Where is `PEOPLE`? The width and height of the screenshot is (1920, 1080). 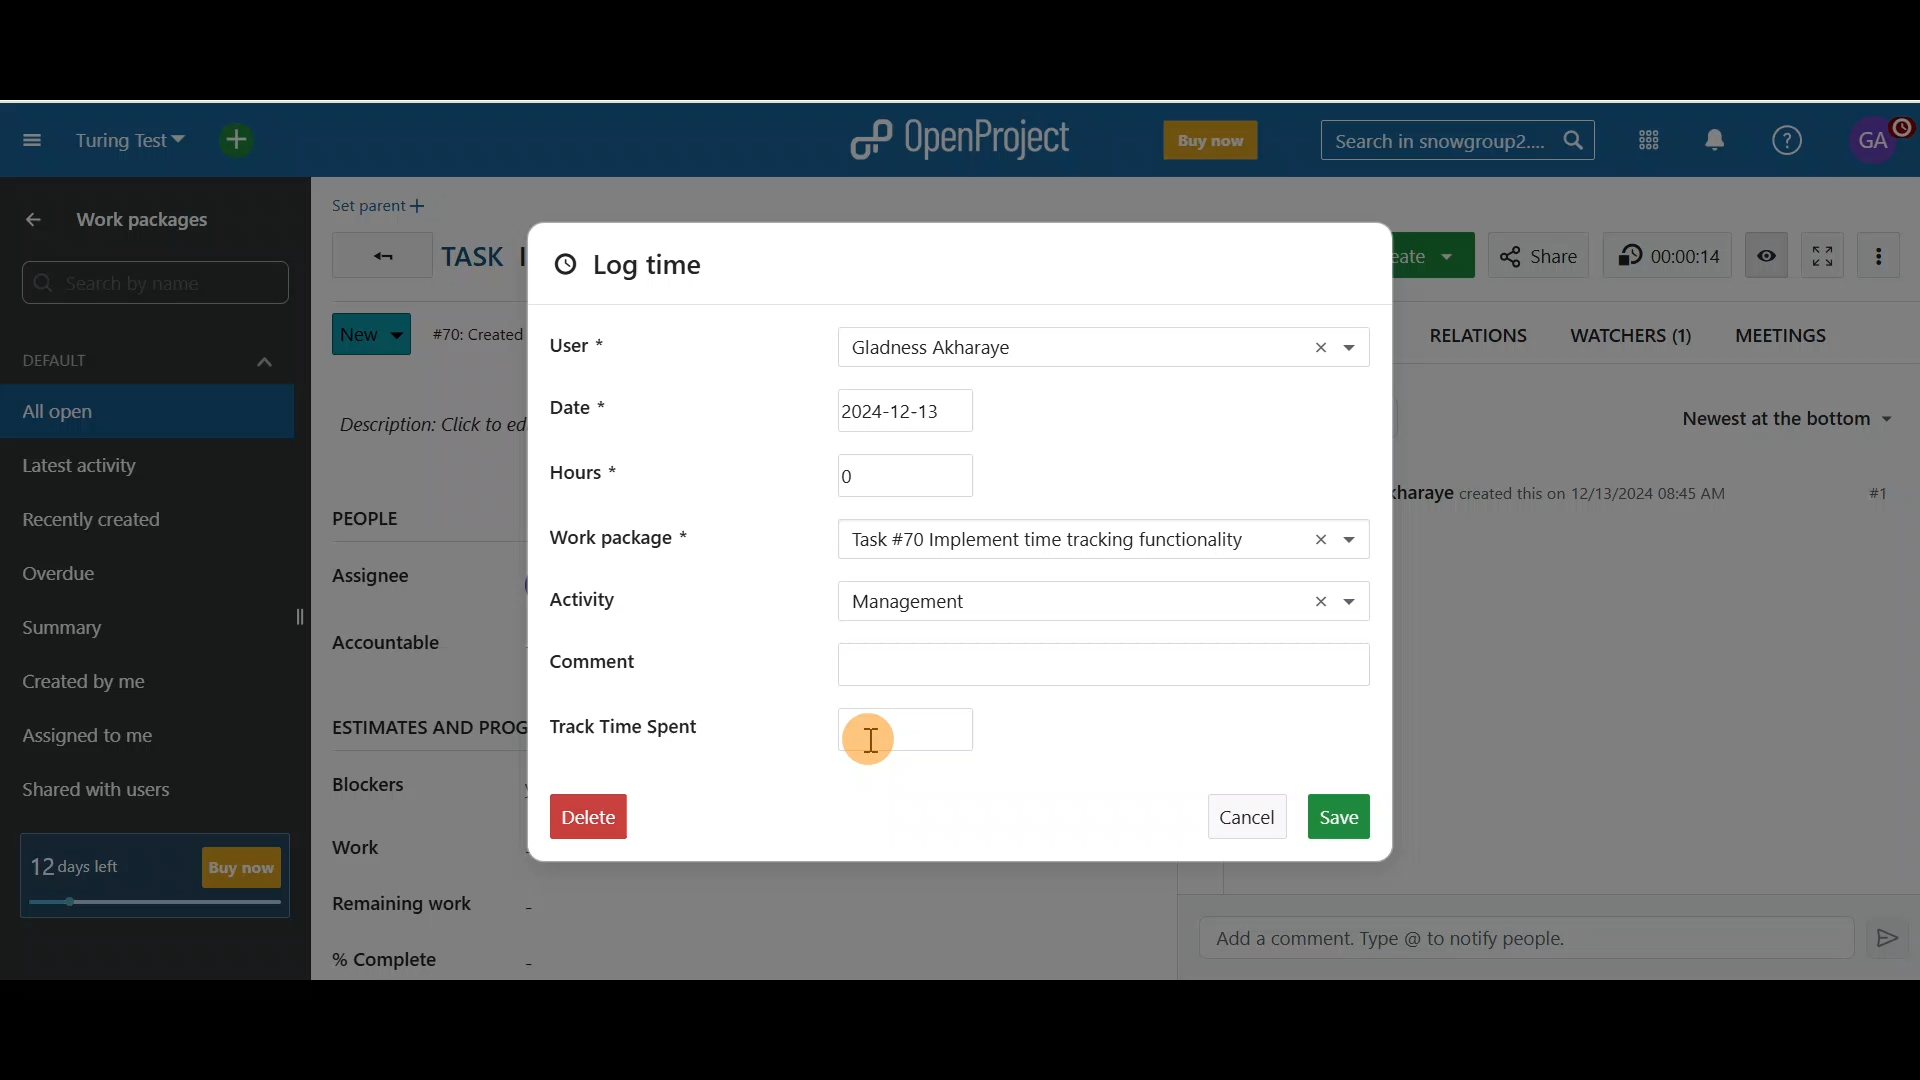 PEOPLE is located at coordinates (368, 522).